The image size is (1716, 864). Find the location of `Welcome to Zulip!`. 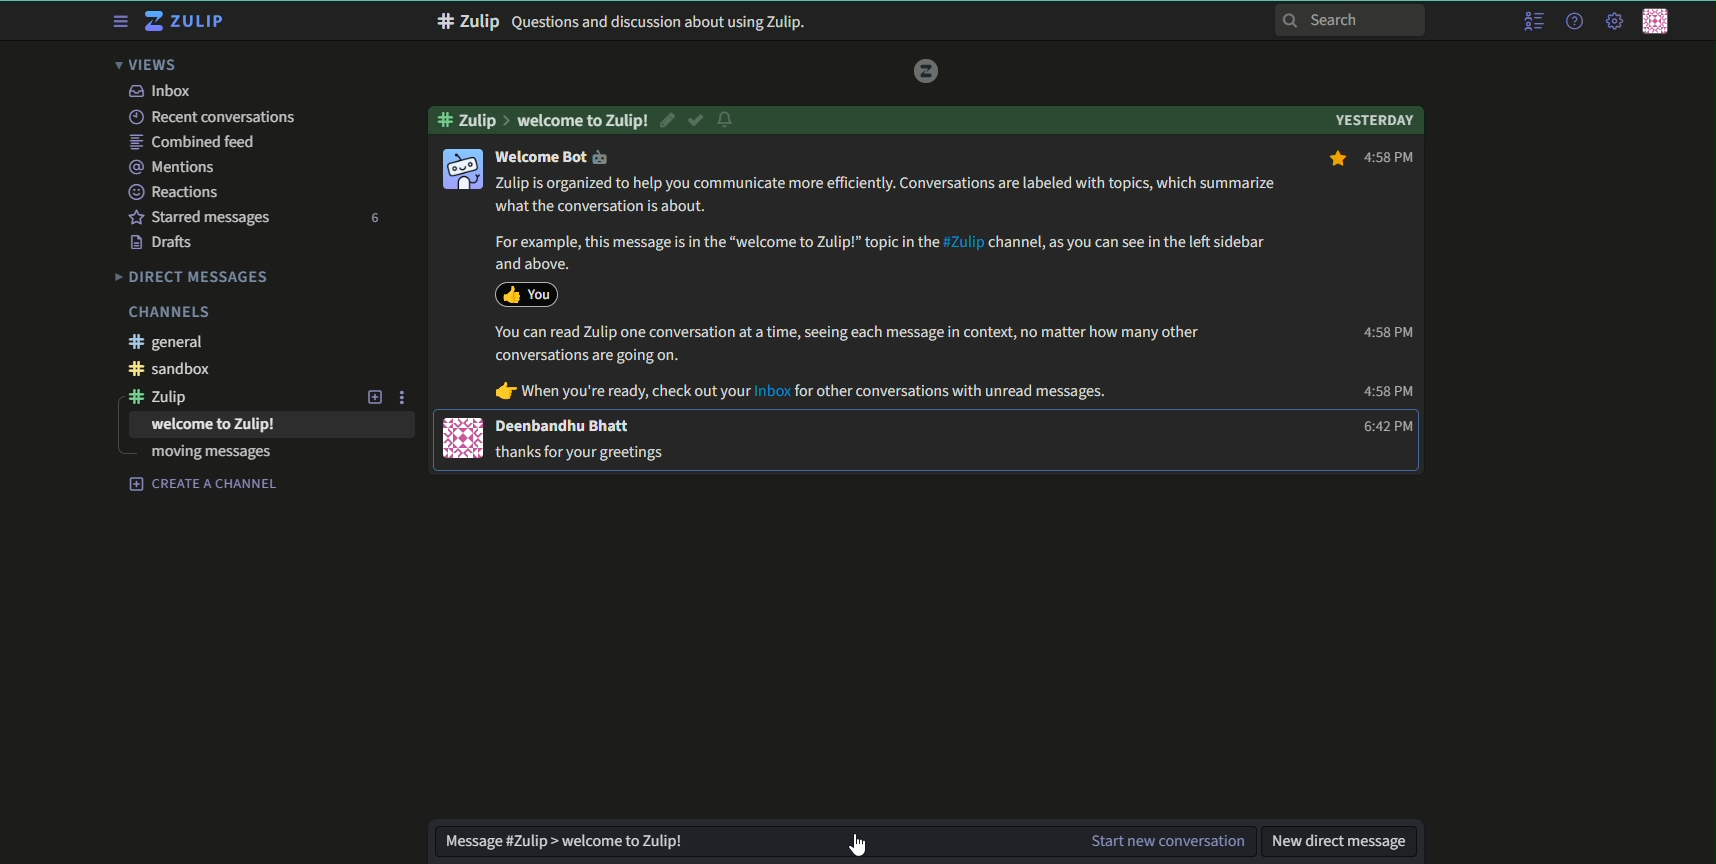

Welcome to Zulip! is located at coordinates (214, 425).